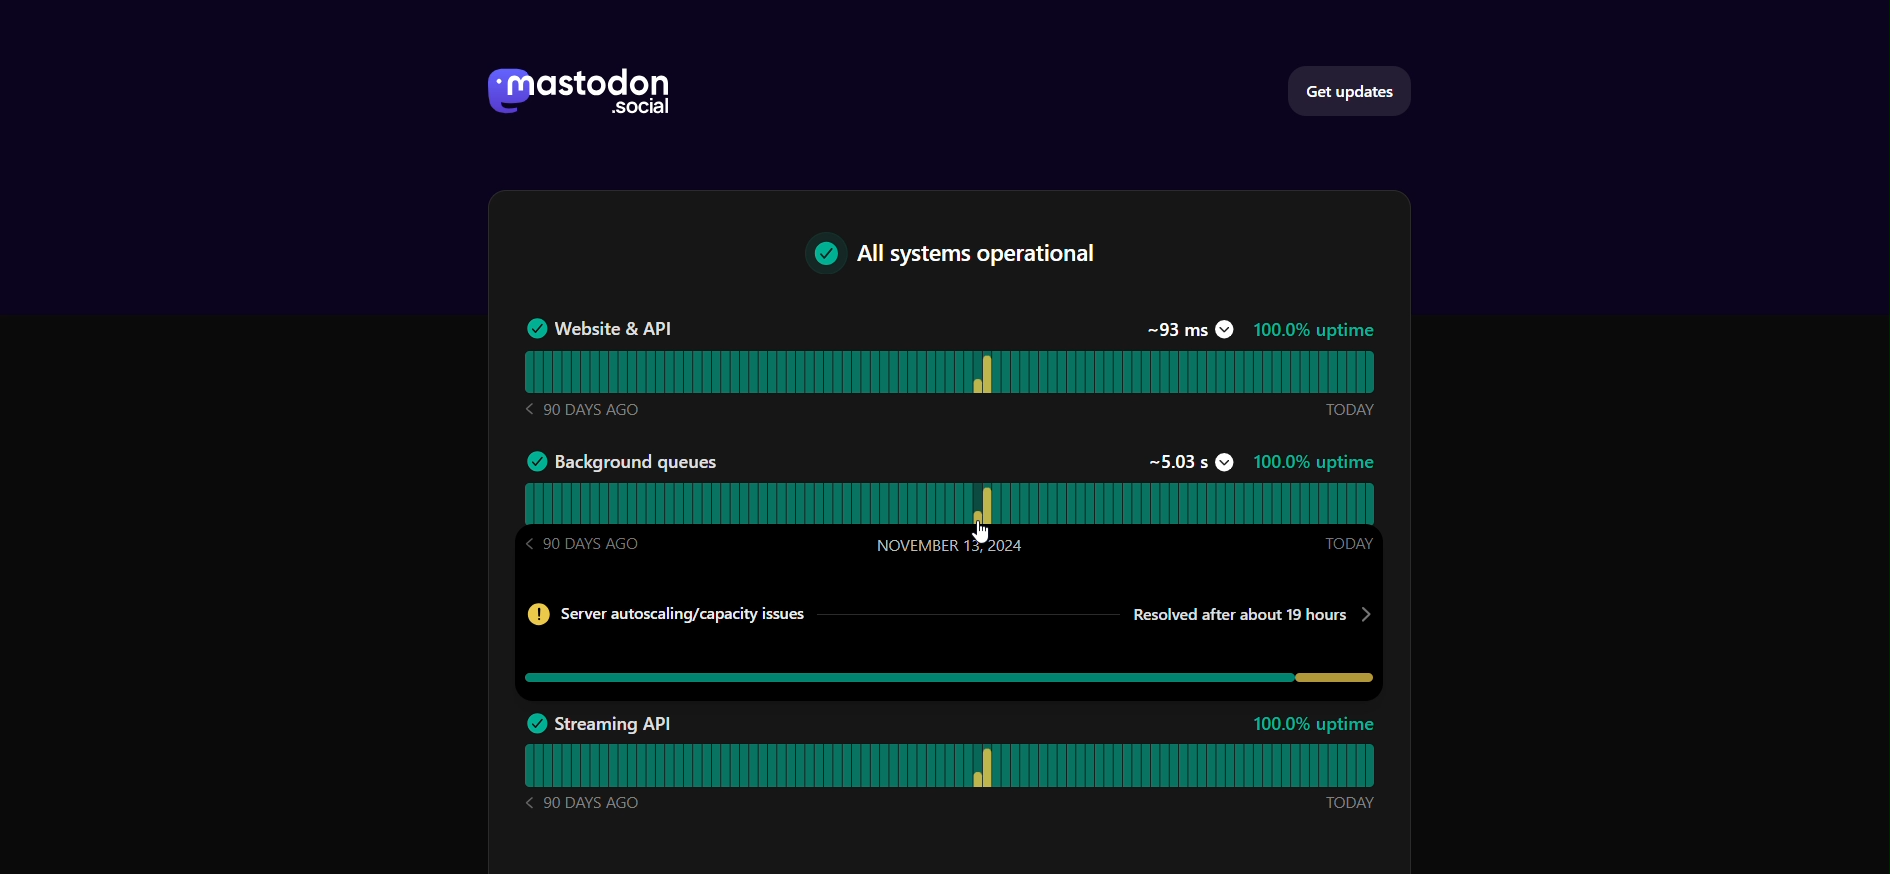 Image resolution: width=1890 pixels, height=874 pixels. What do you see at coordinates (951, 503) in the screenshot?
I see `background queues status` at bounding box center [951, 503].